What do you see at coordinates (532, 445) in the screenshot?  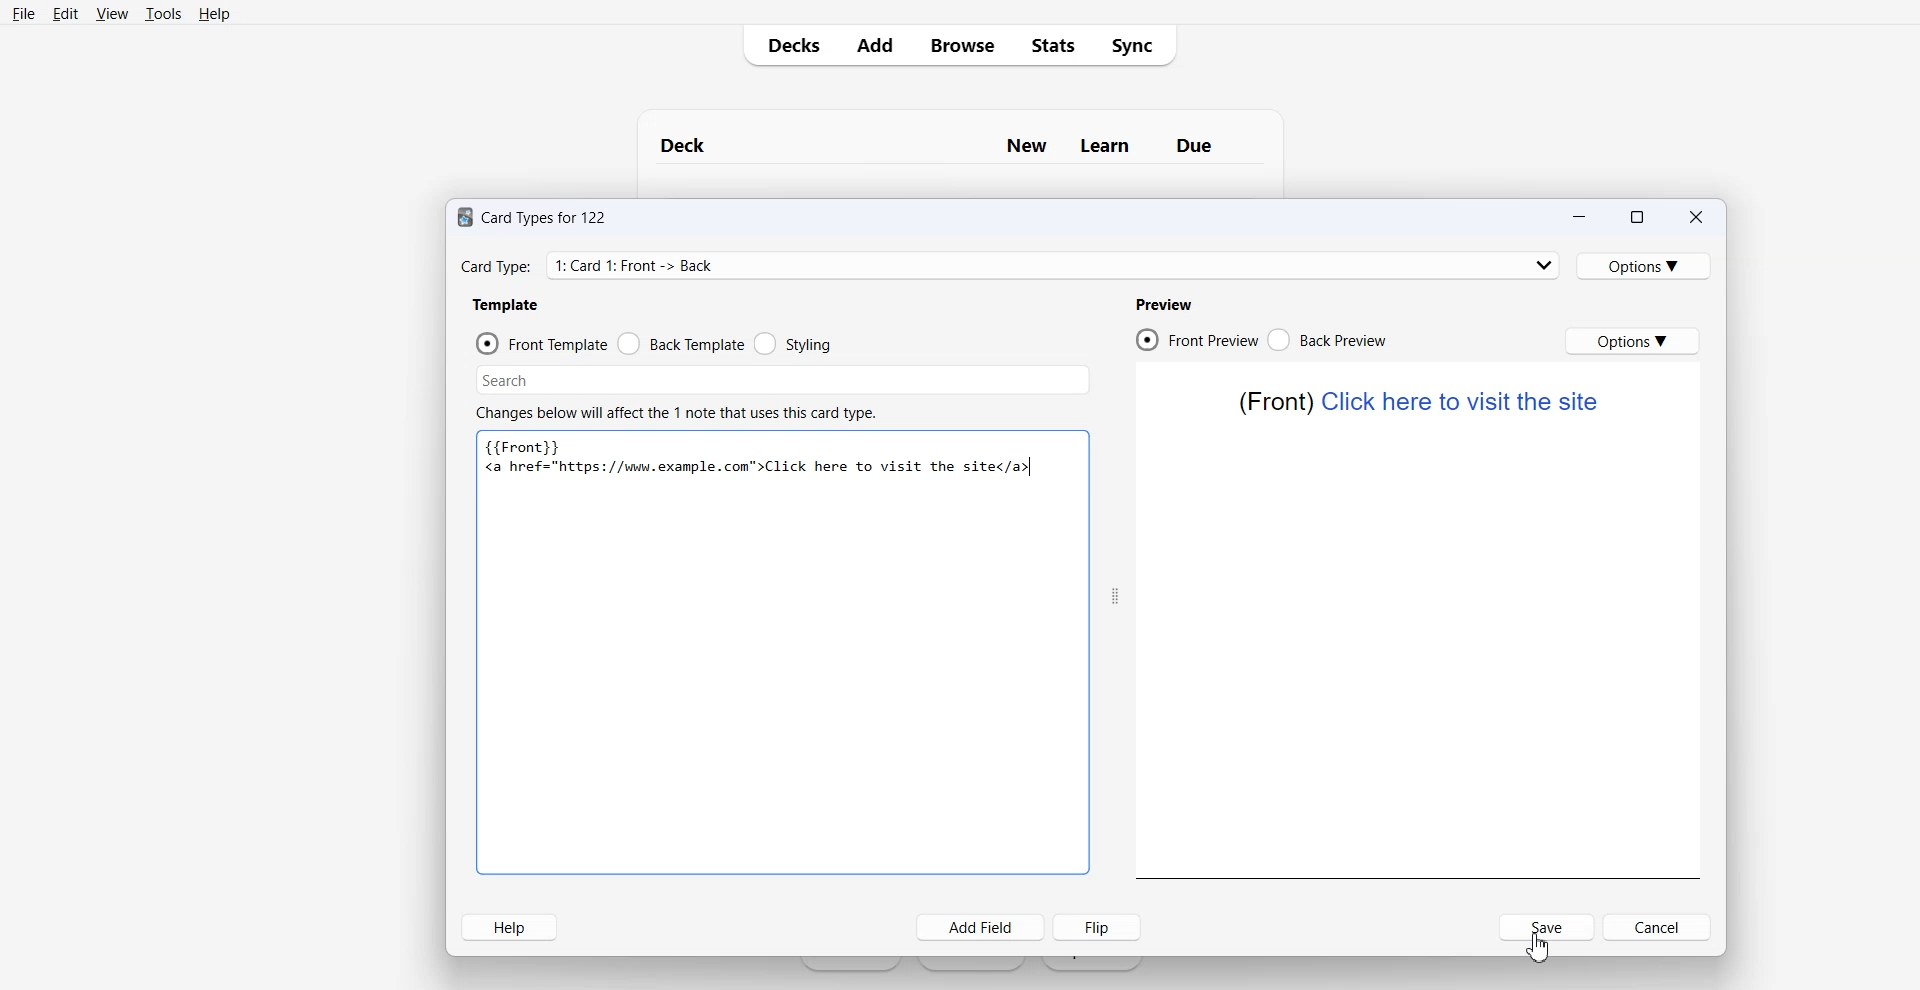 I see `Text 2` at bounding box center [532, 445].